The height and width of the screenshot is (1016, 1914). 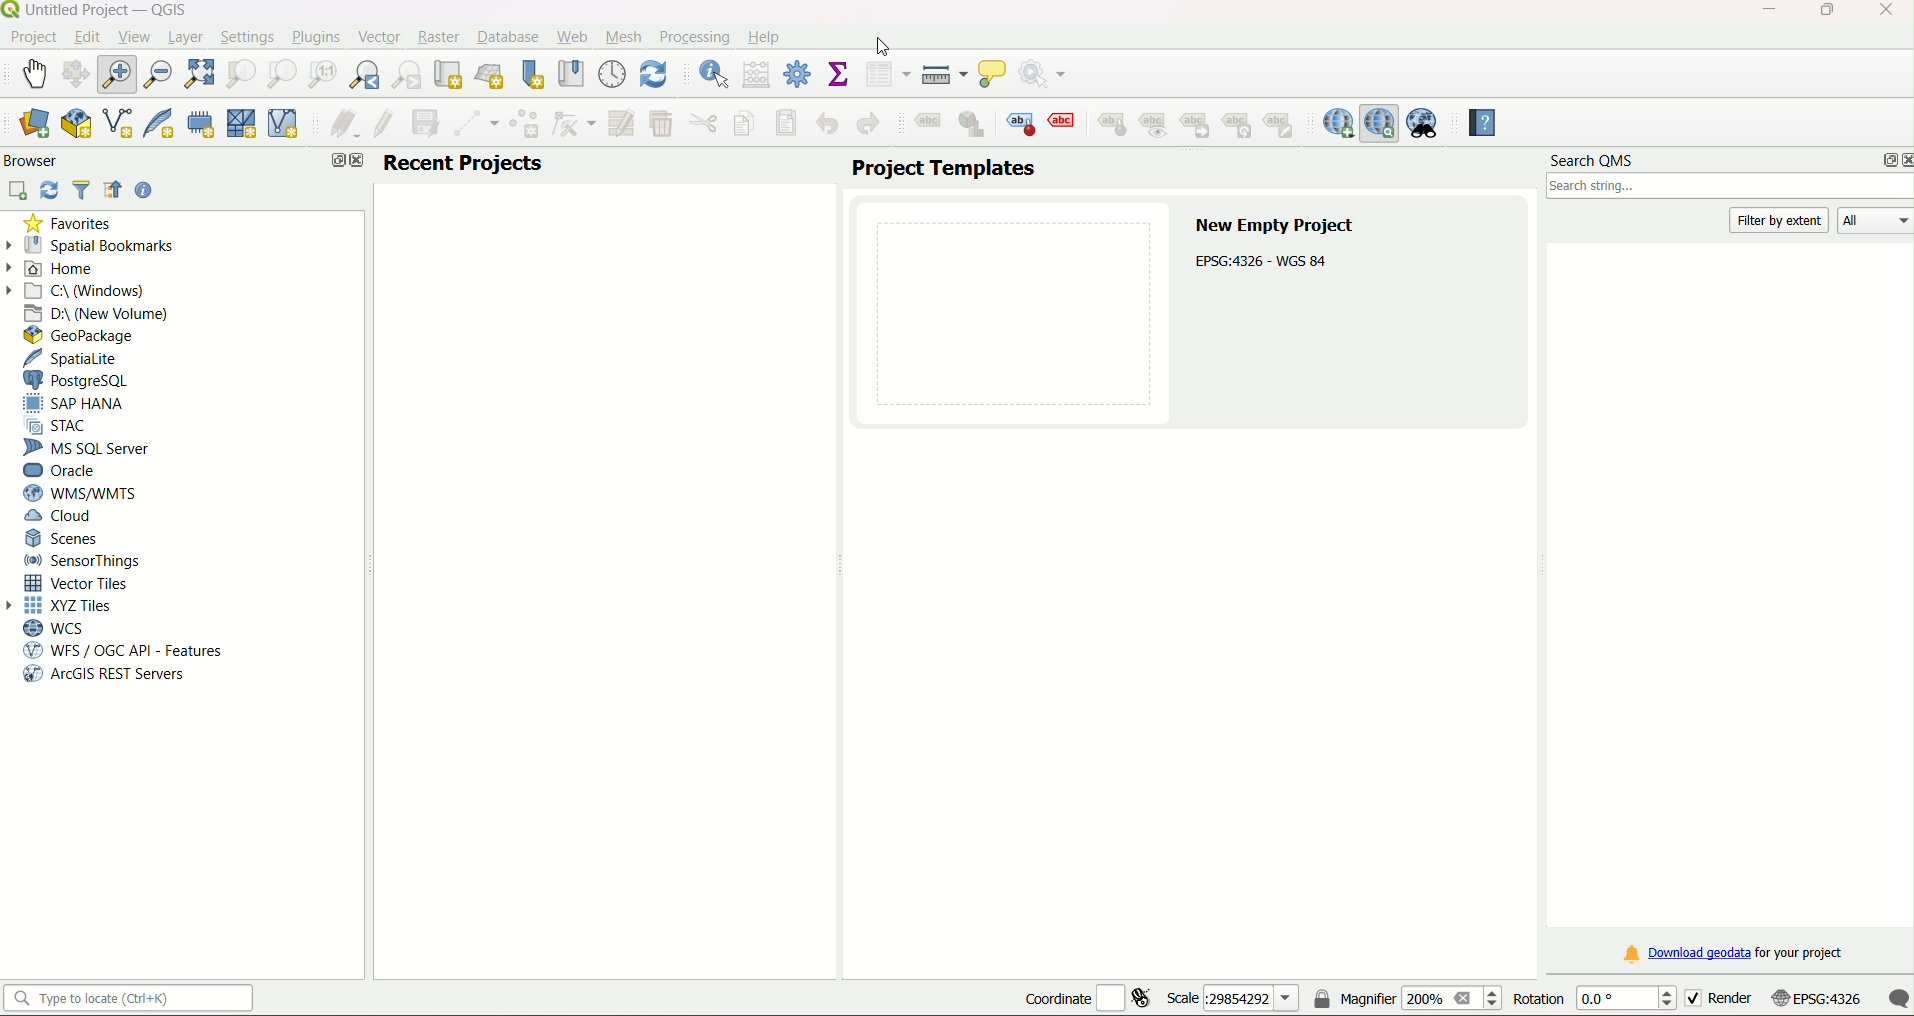 I want to click on help, so click(x=1477, y=123).